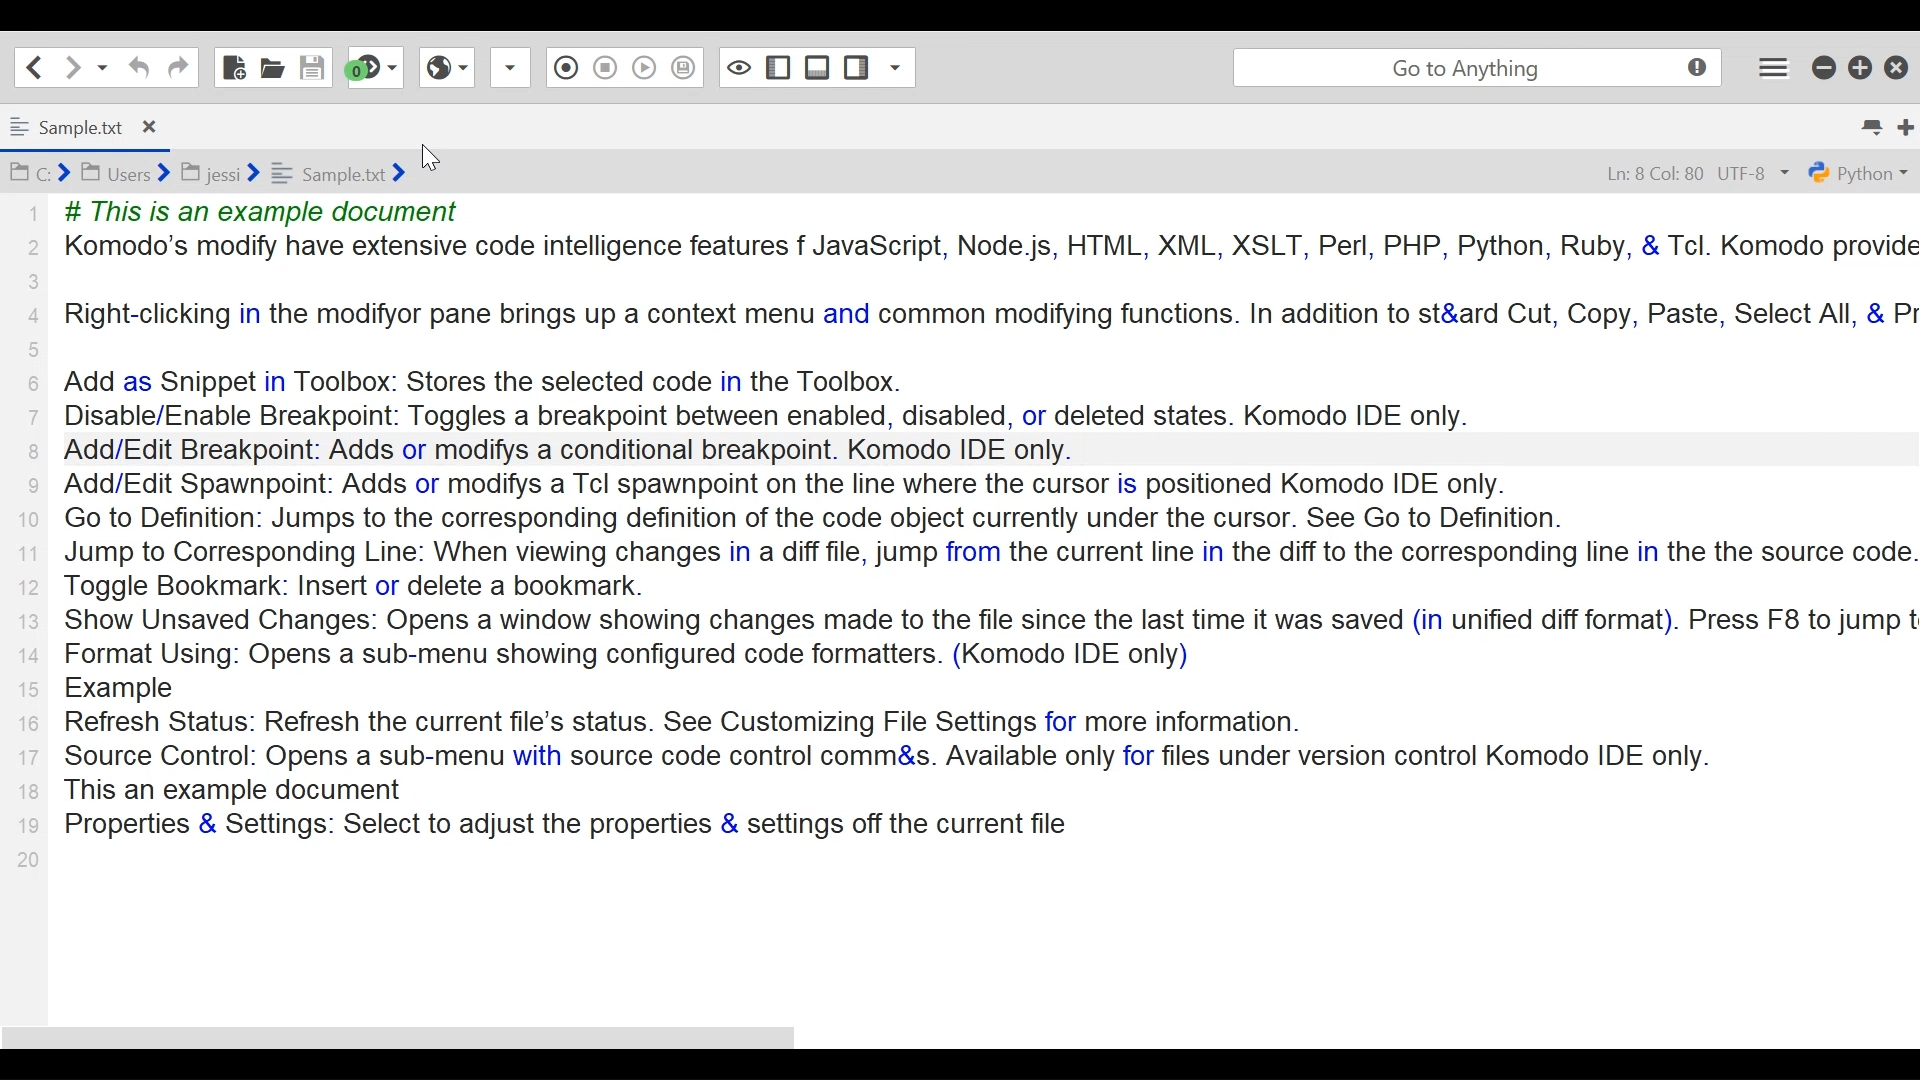 This screenshot has height=1080, width=1920. Describe the element at coordinates (512, 69) in the screenshot. I see `Drop down Box` at that location.